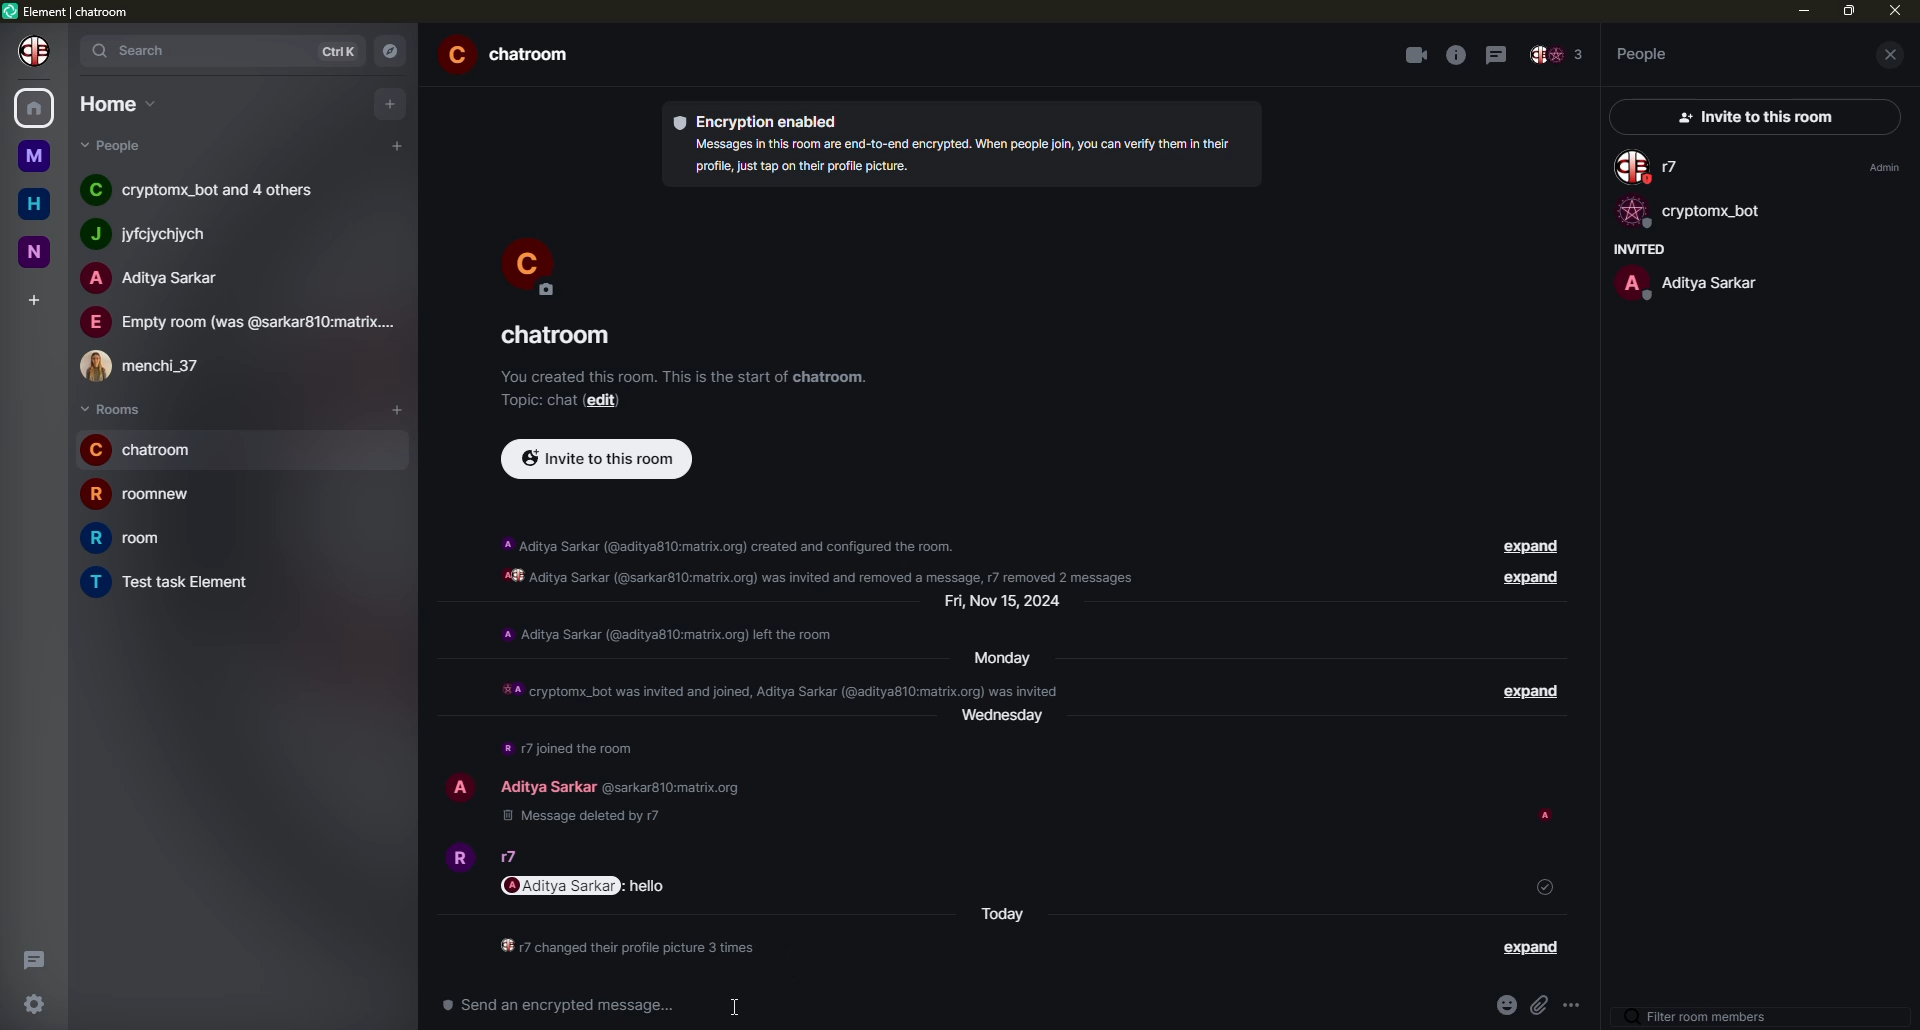 The image size is (1920, 1030). What do you see at coordinates (396, 51) in the screenshot?
I see `navigator` at bounding box center [396, 51].